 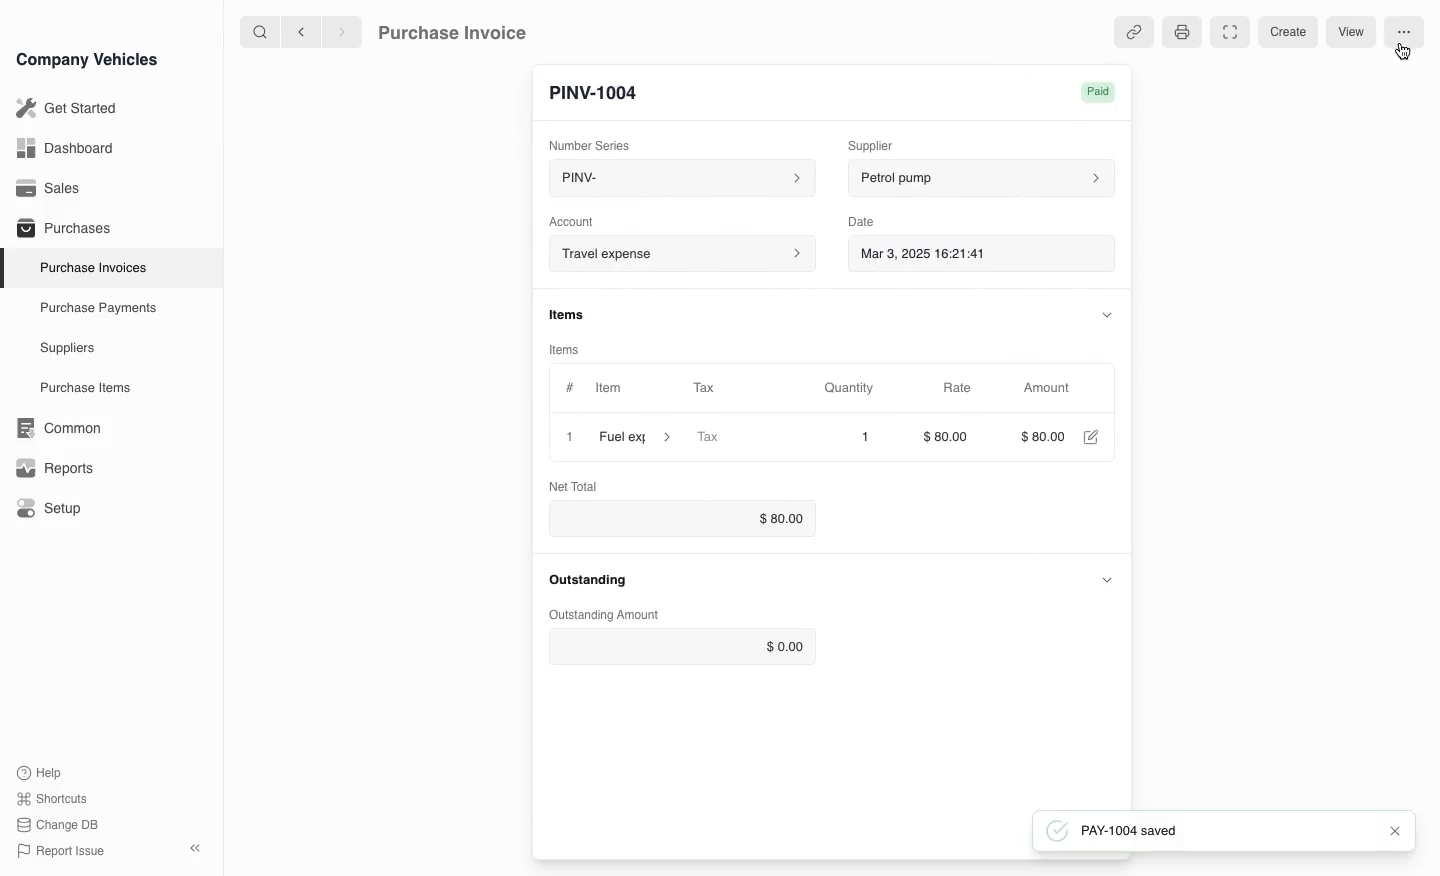 What do you see at coordinates (966, 250) in the screenshot?
I see `Mar 3, 2025 16:21:41` at bounding box center [966, 250].